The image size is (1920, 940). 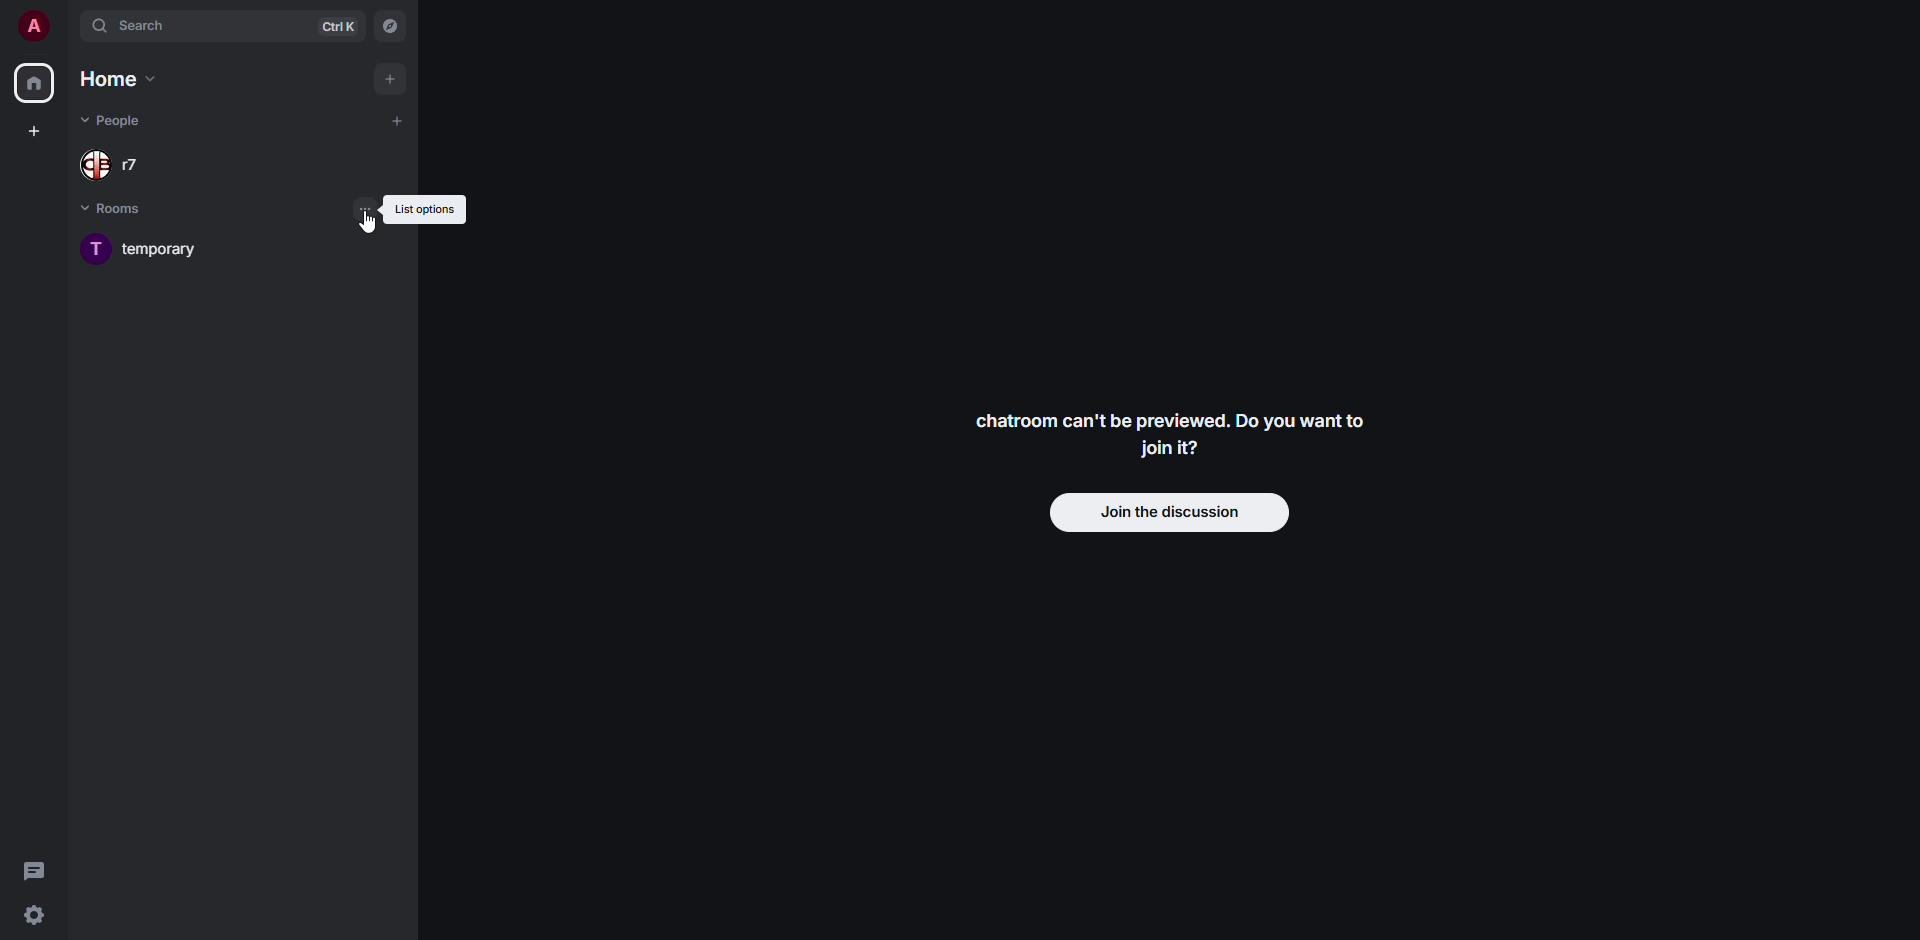 What do you see at coordinates (32, 27) in the screenshot?
I see `profile` at bounding box center [32, 27].